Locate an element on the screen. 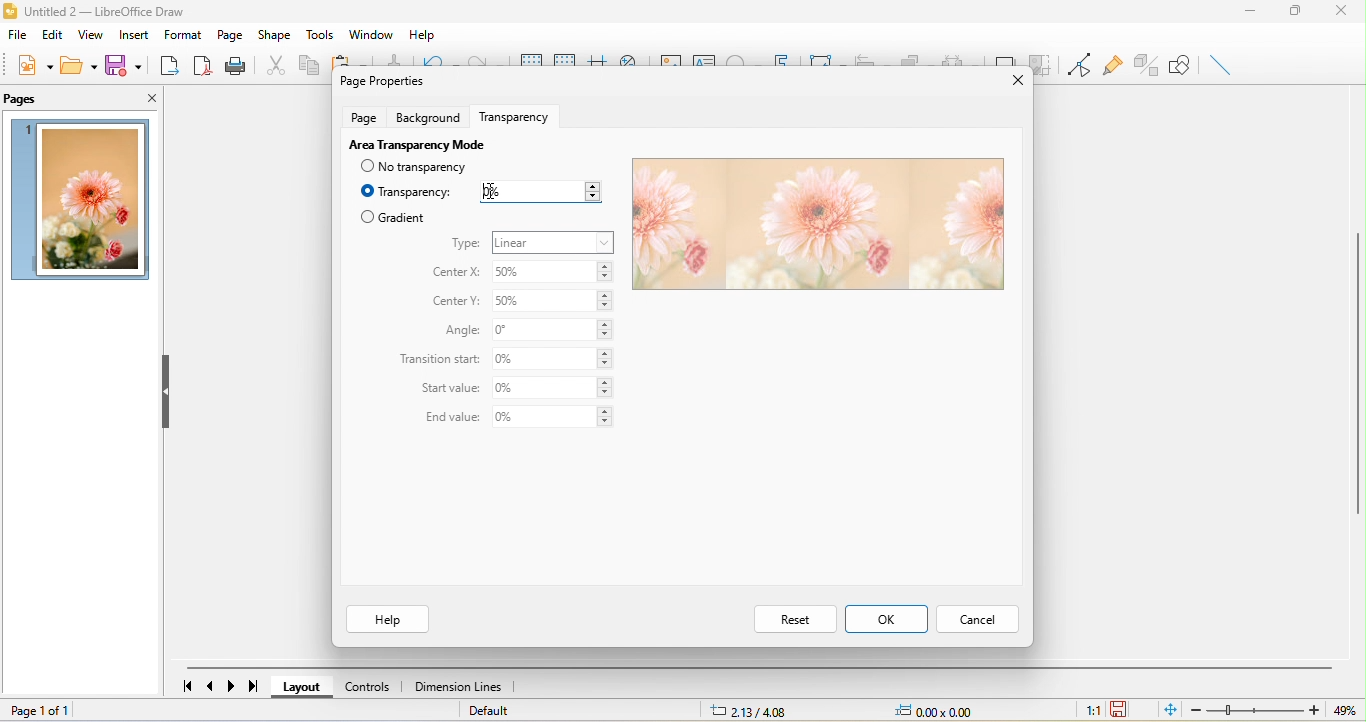 The width and height of the screenshot is (1366, 722). format is located at coordinates (184, 34).